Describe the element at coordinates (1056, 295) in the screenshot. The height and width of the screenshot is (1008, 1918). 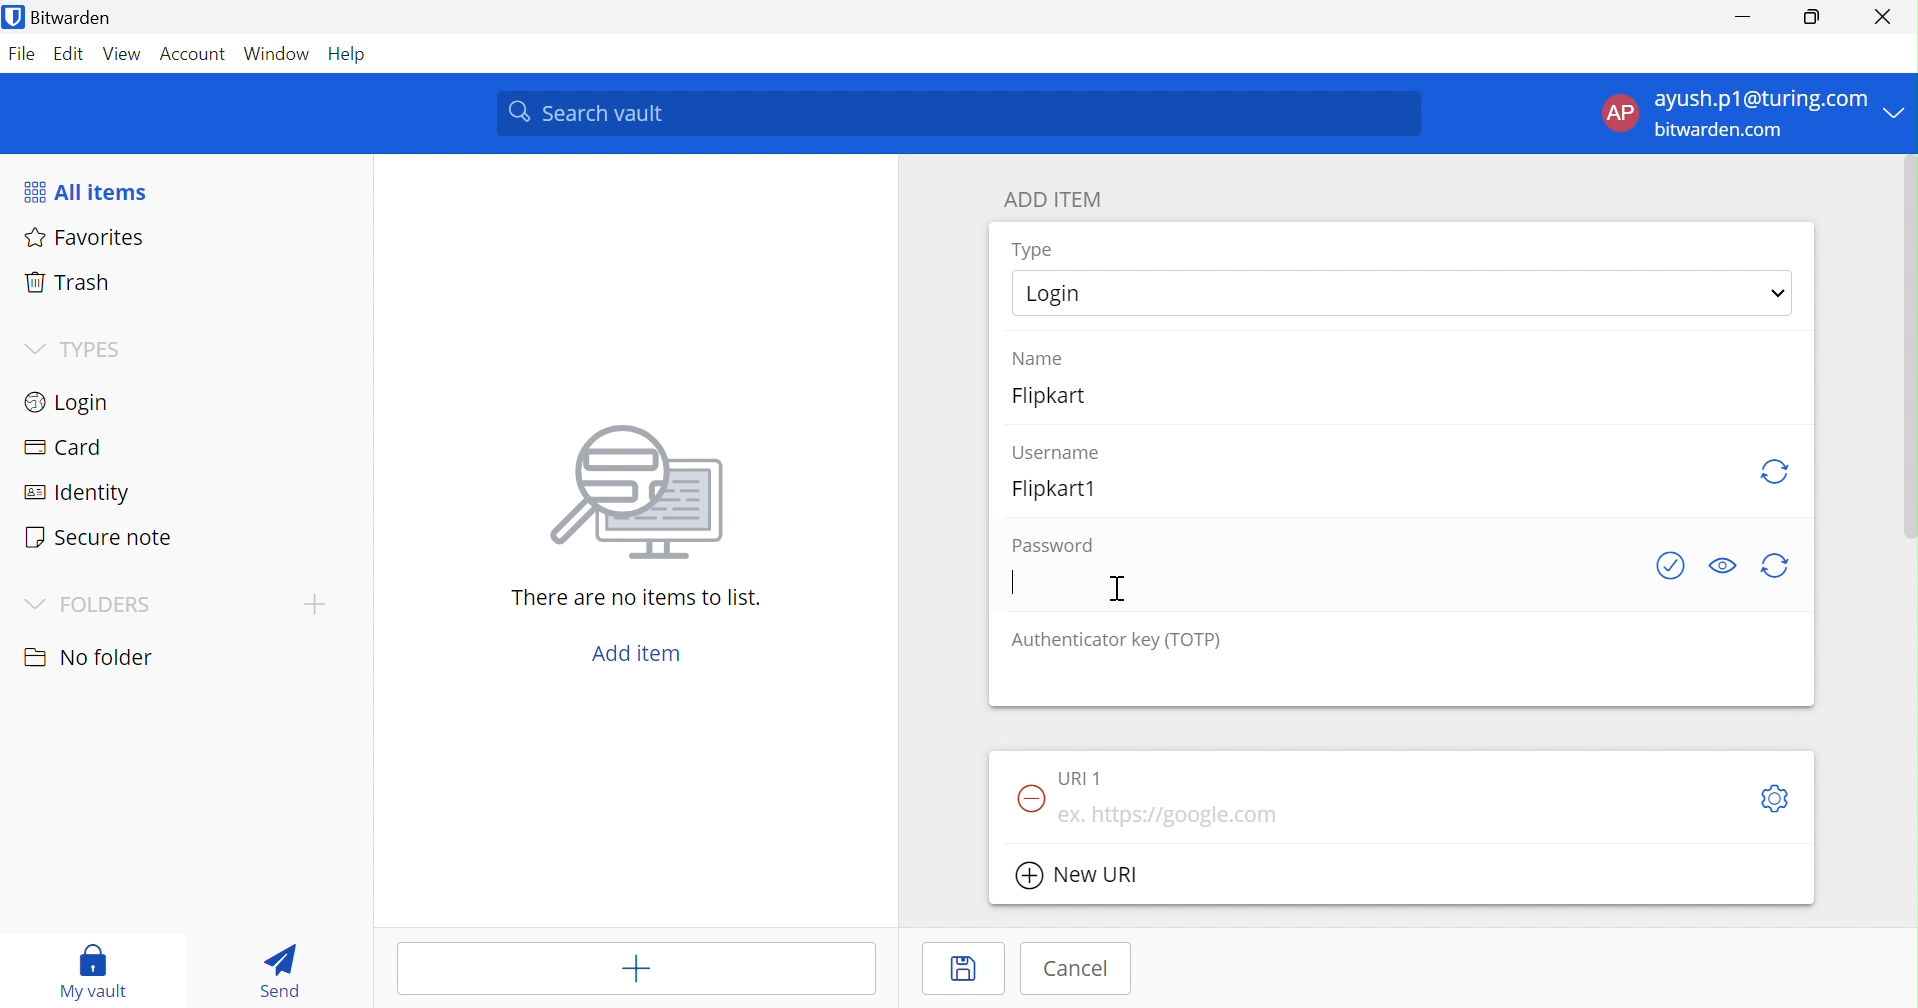
I see `Login` at that location.